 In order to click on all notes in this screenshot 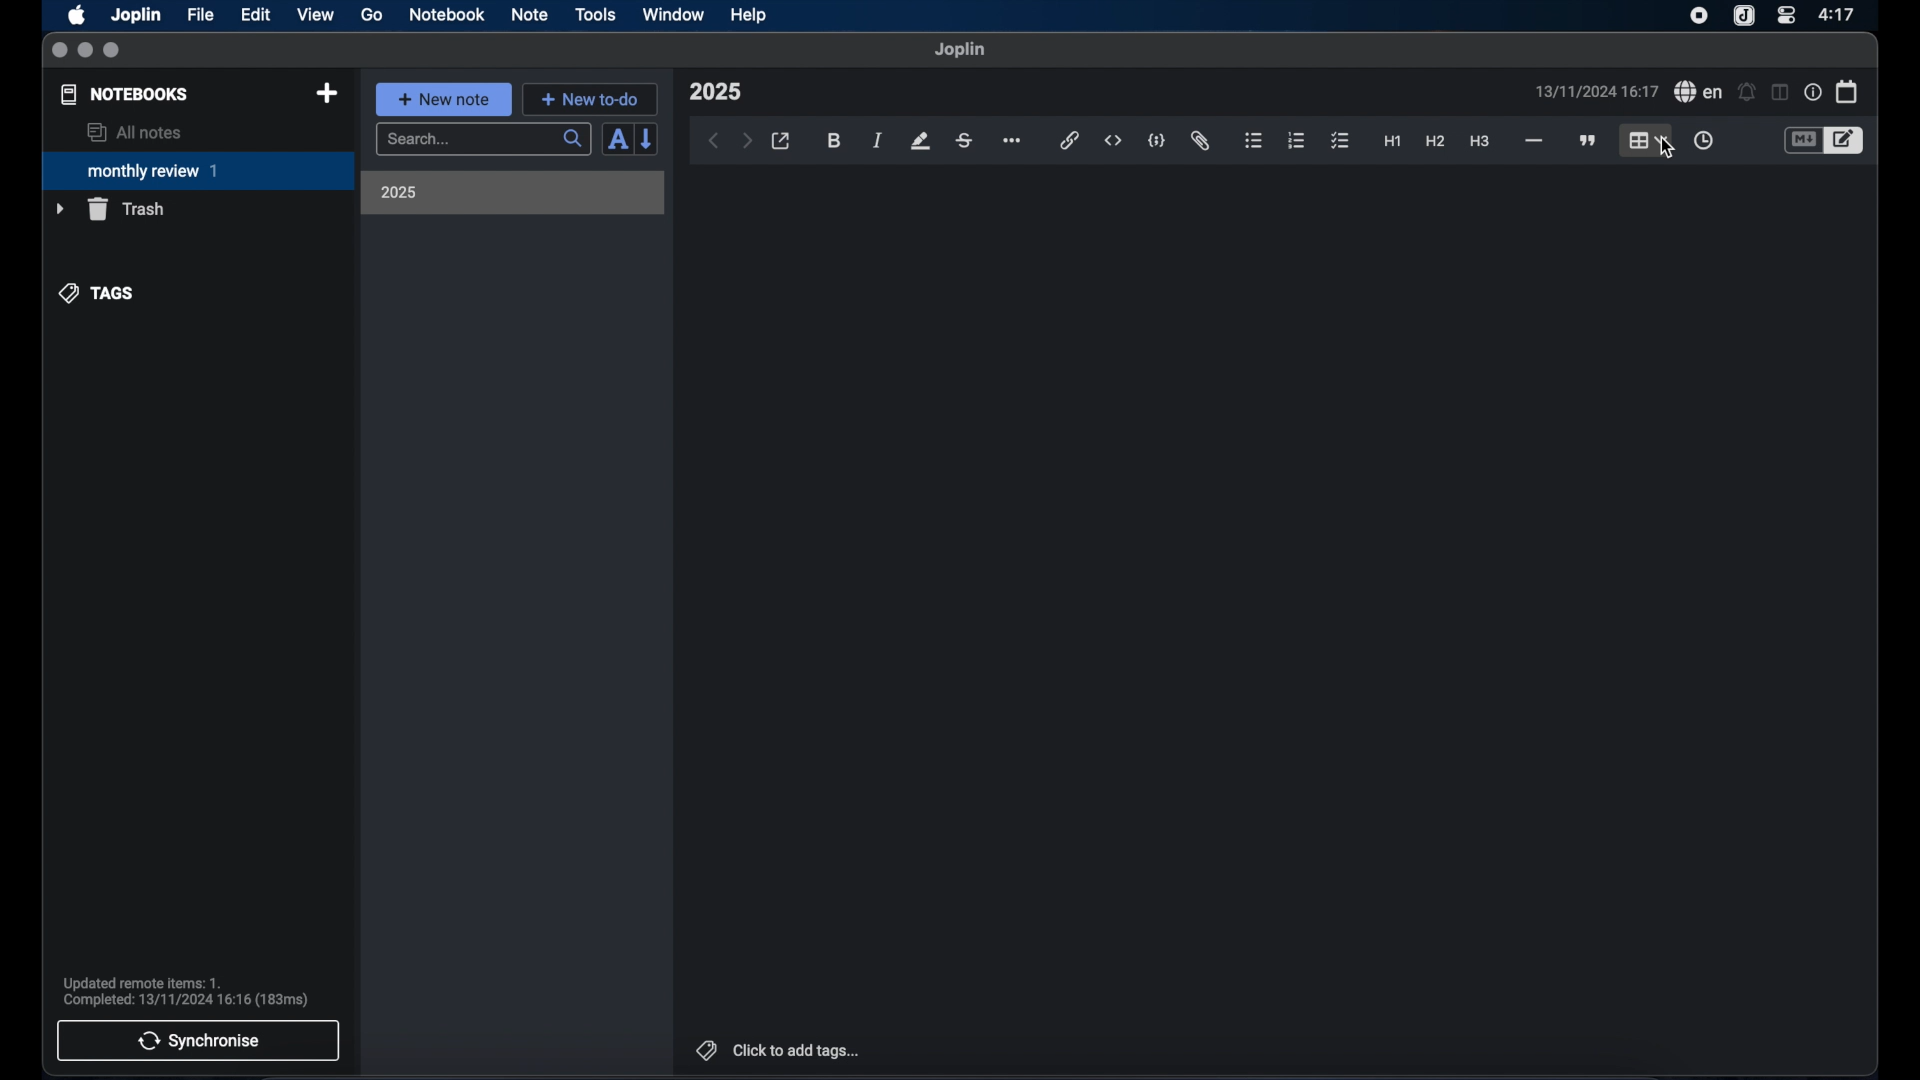, I will do `click(134, 132)`.